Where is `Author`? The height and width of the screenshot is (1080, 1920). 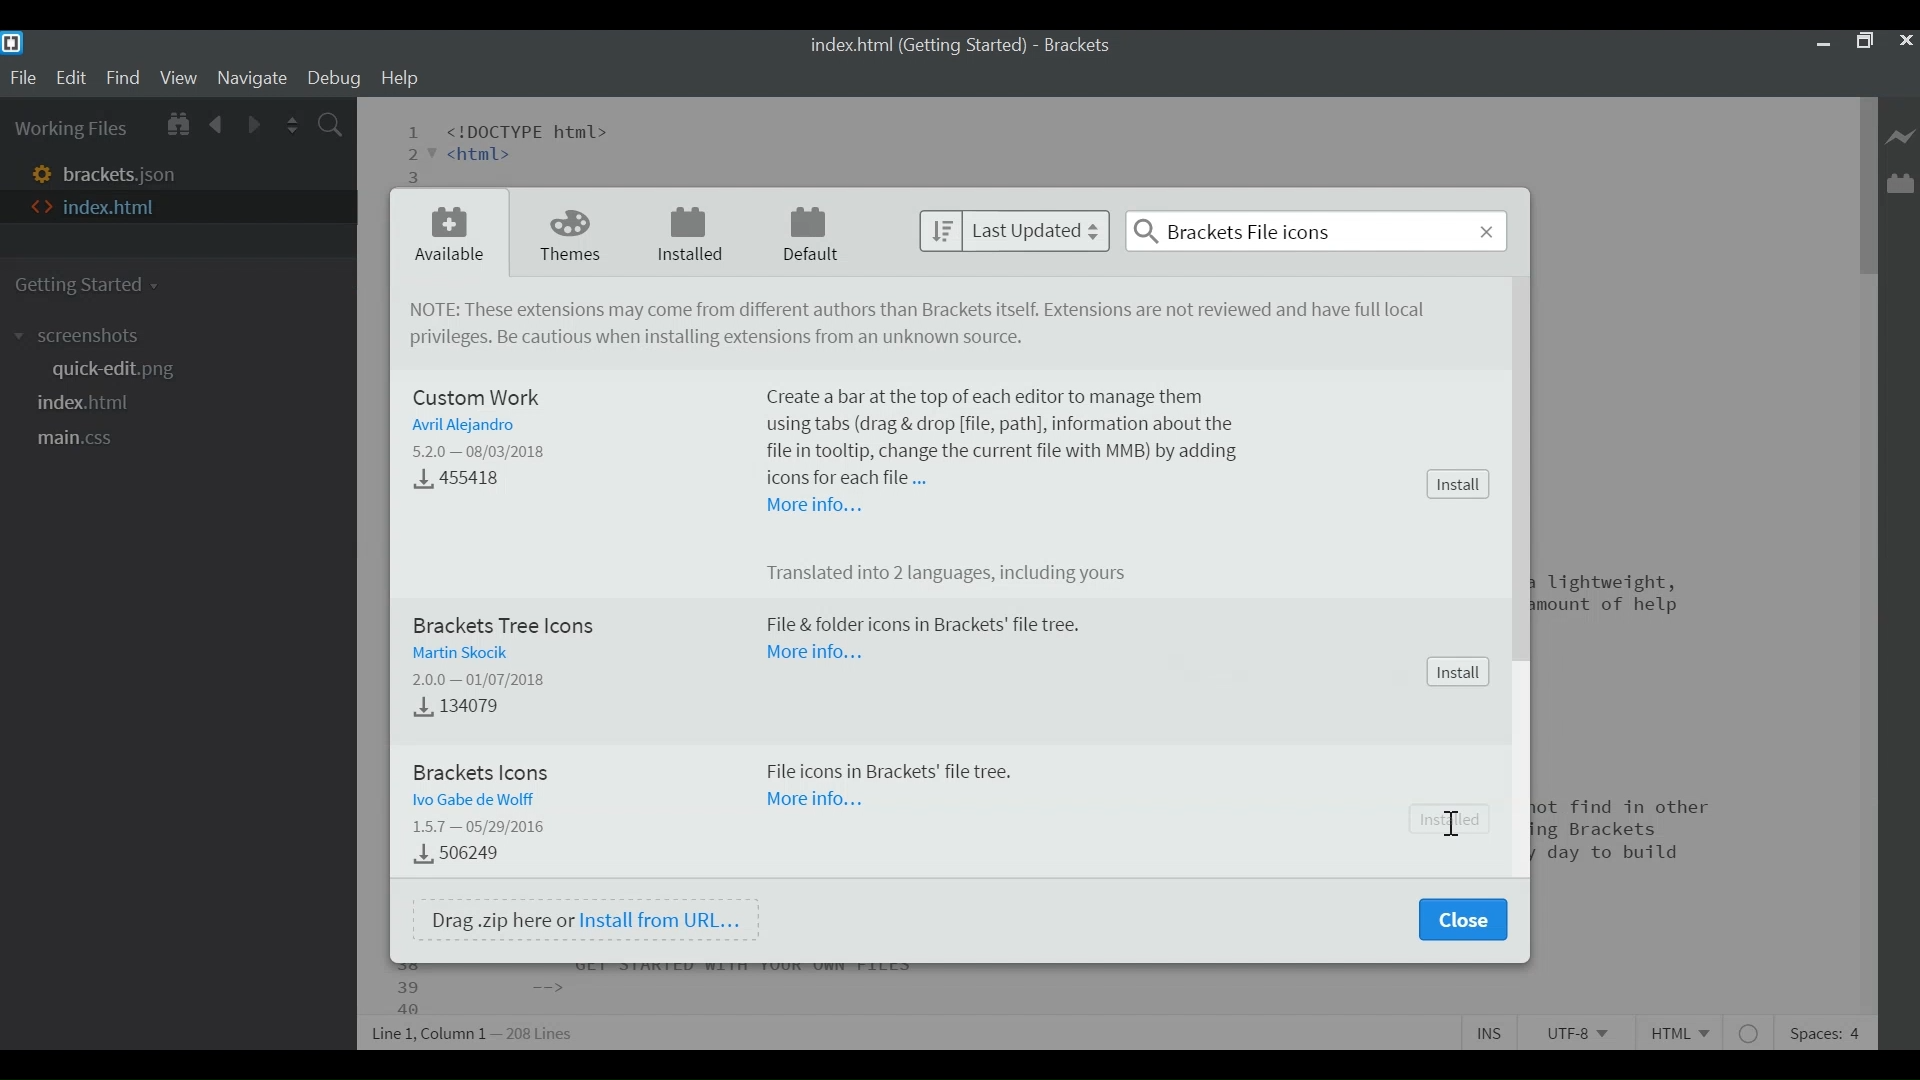
Author is located at coordinates (458, 650).